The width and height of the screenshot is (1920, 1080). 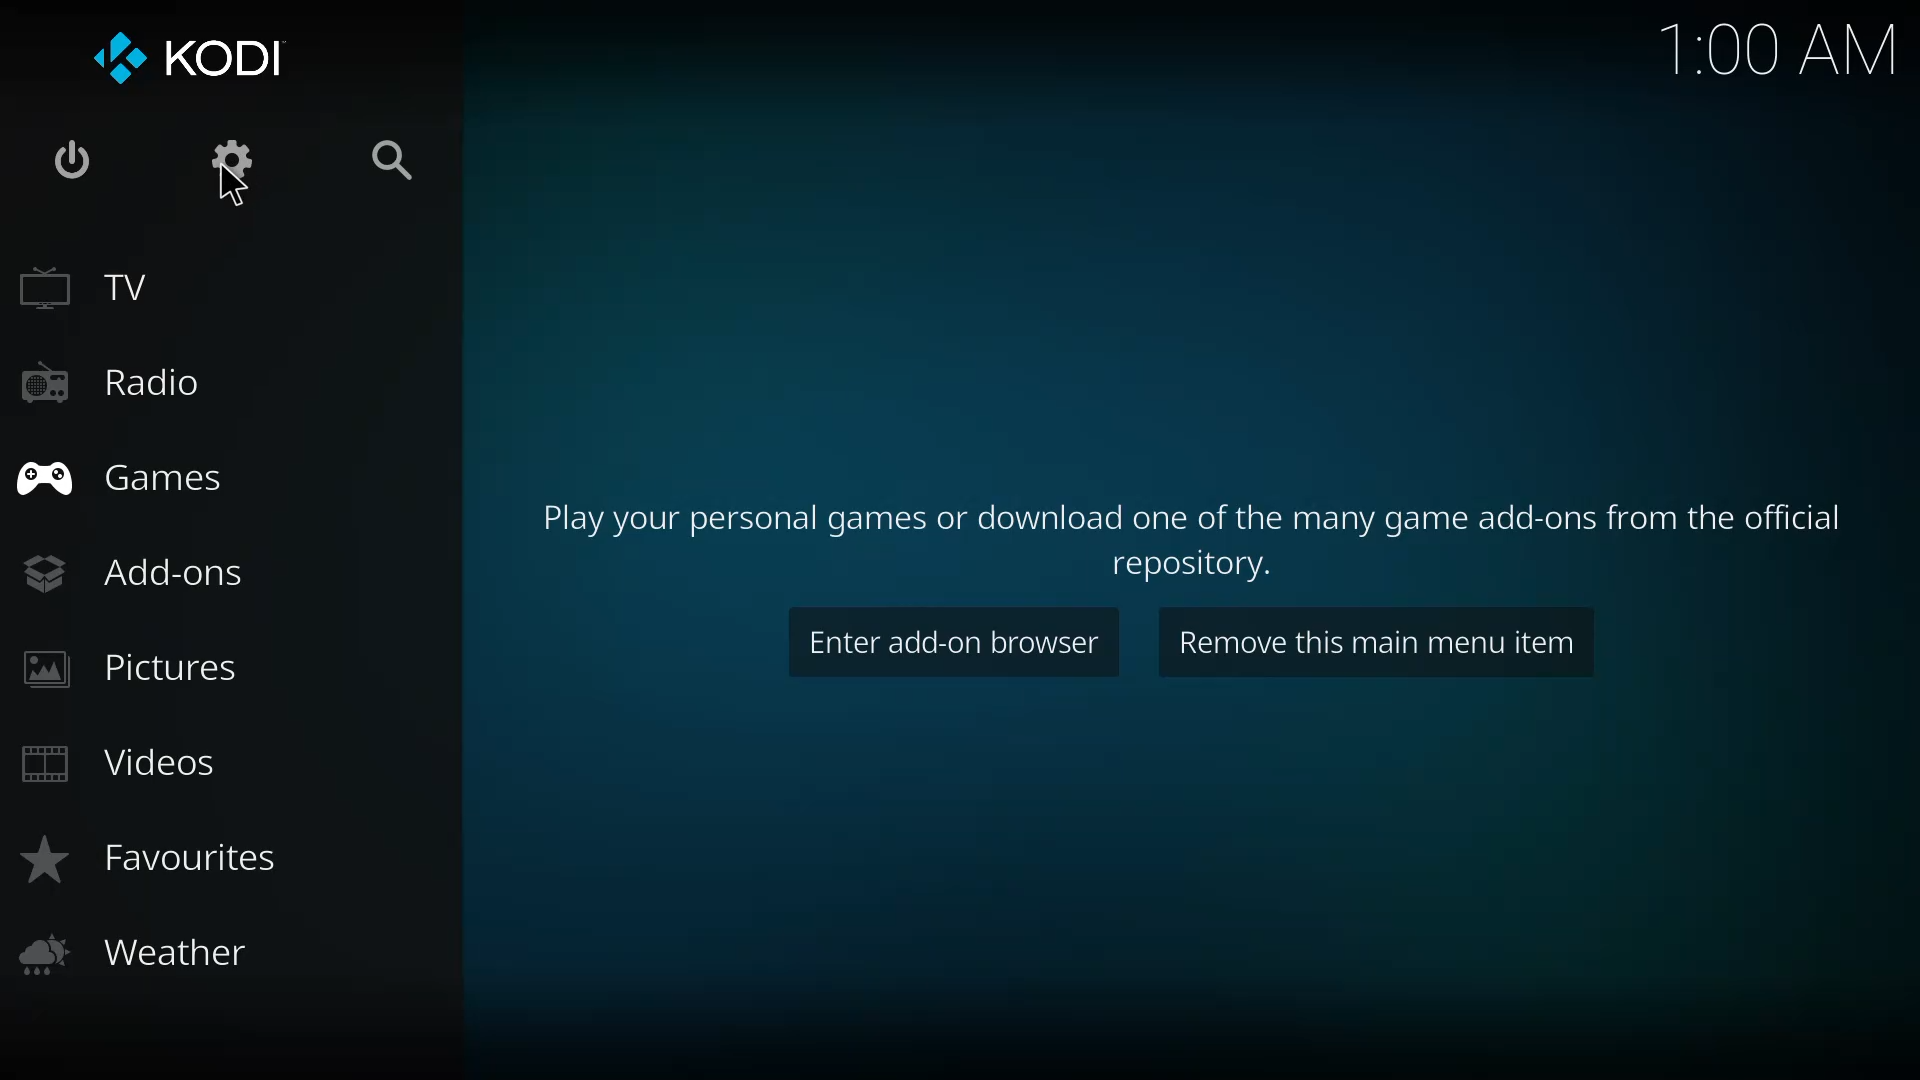 I want to click on remove, so click(x=1377, y=645).